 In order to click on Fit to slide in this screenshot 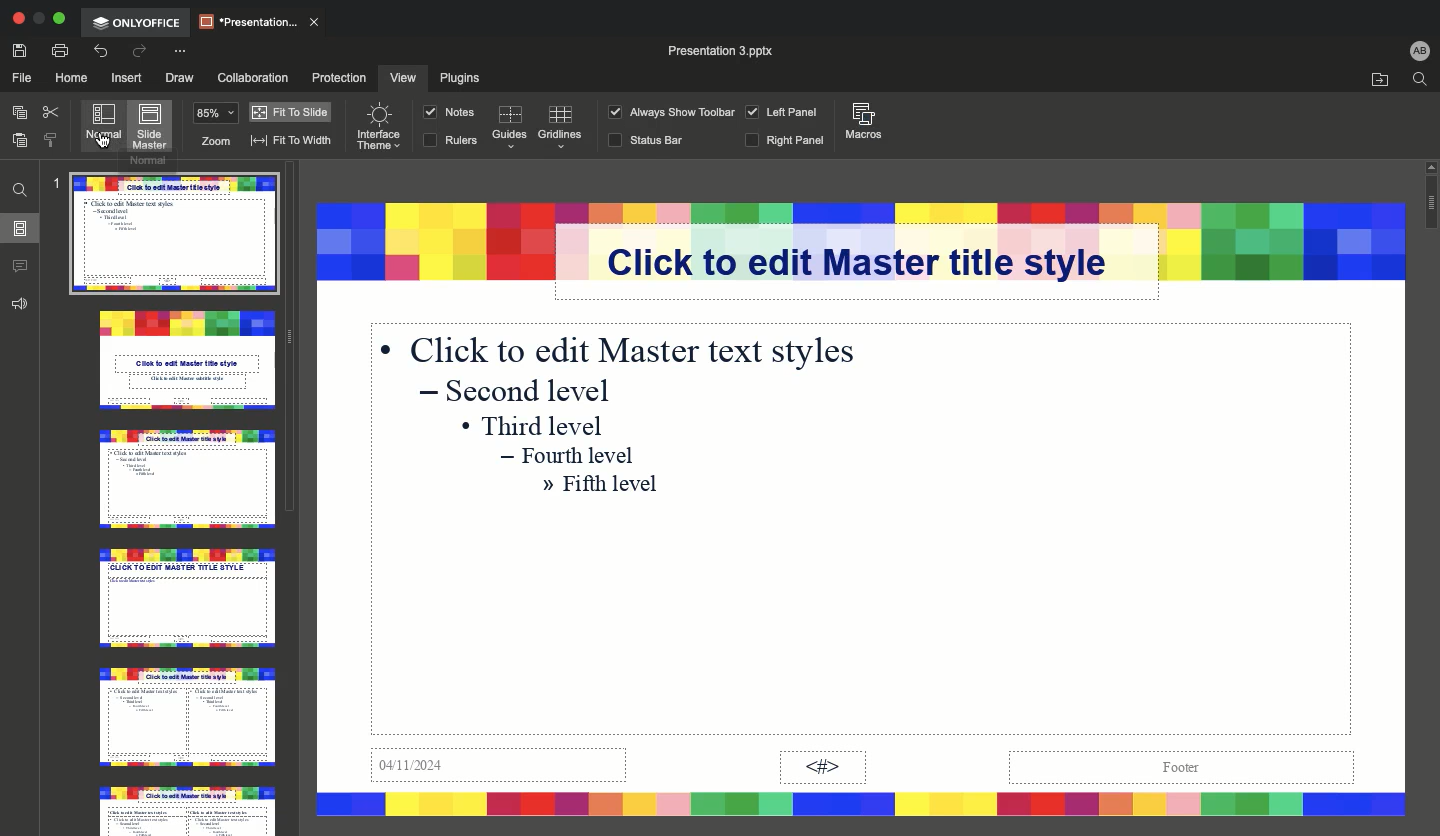, I will do `click(290, 110)`.